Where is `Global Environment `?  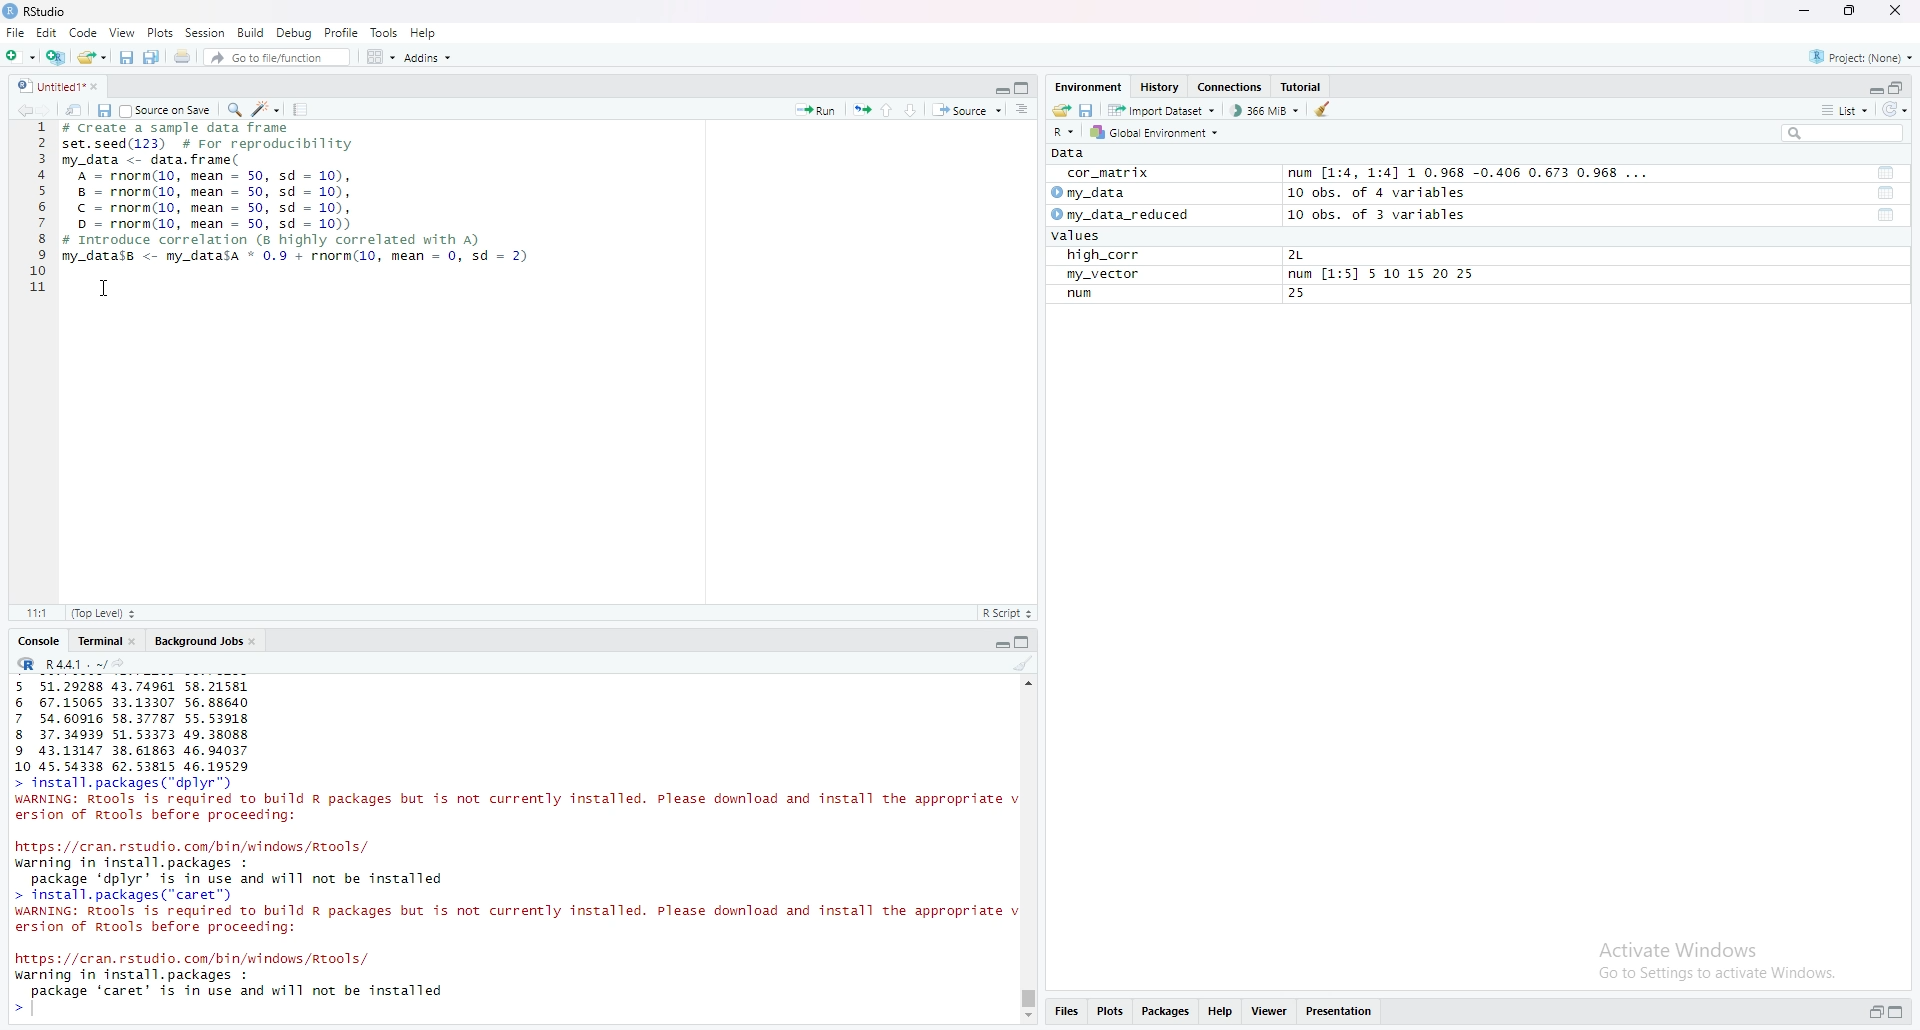
Global Environment  is located at coordinates (1156, 131).